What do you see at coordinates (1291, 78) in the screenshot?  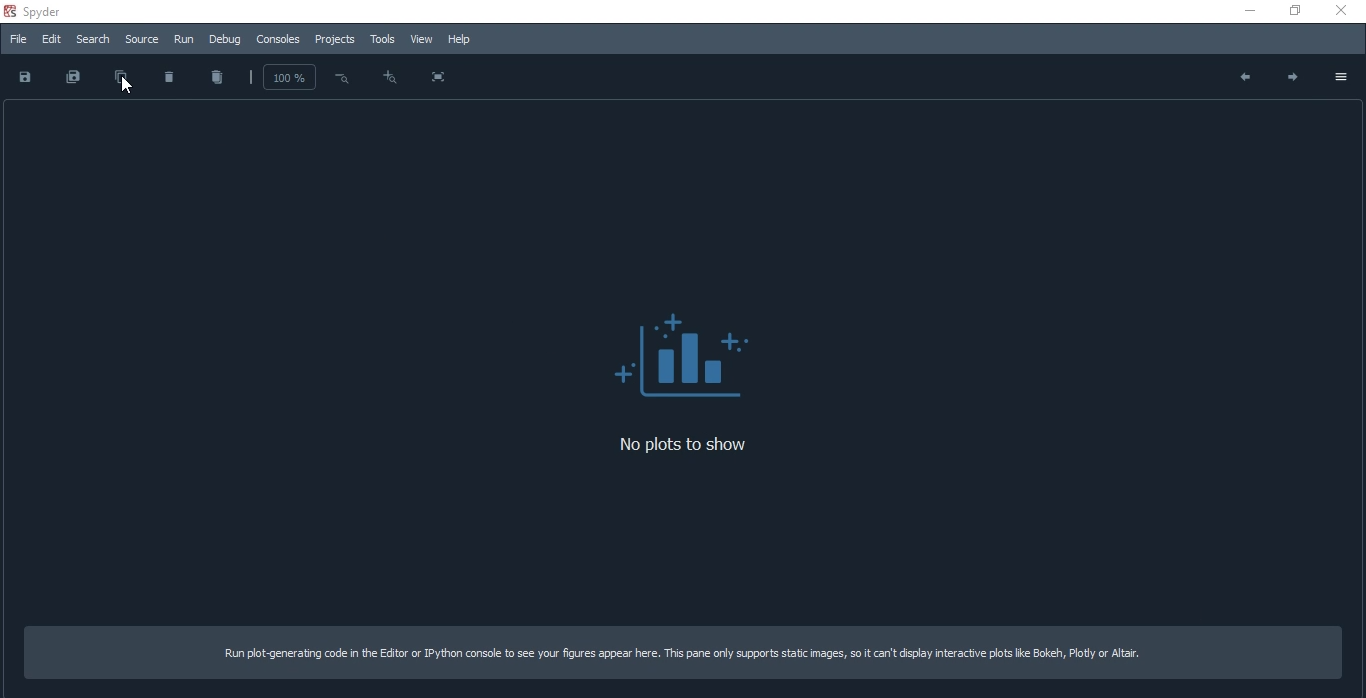 I see `next plot` at bounding box center [1291, 78].